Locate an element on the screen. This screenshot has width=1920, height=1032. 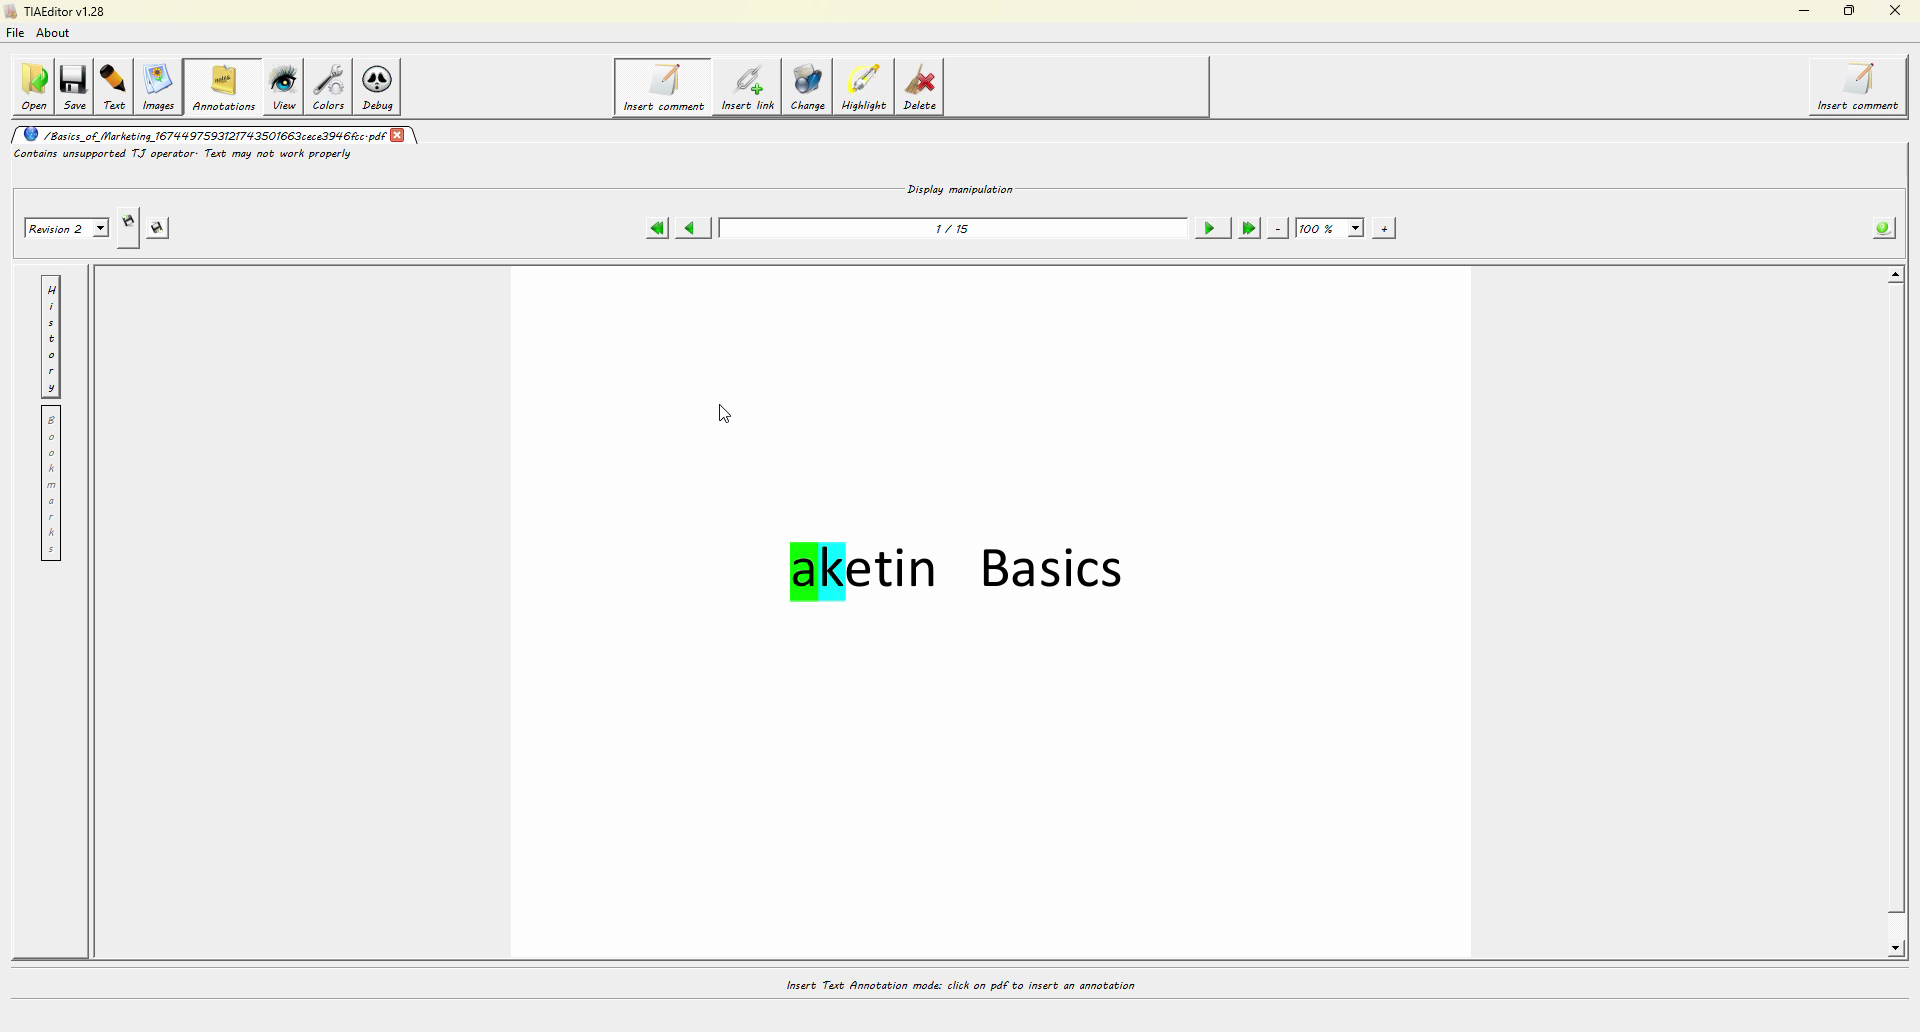
open is located at coordinates (33, 86).